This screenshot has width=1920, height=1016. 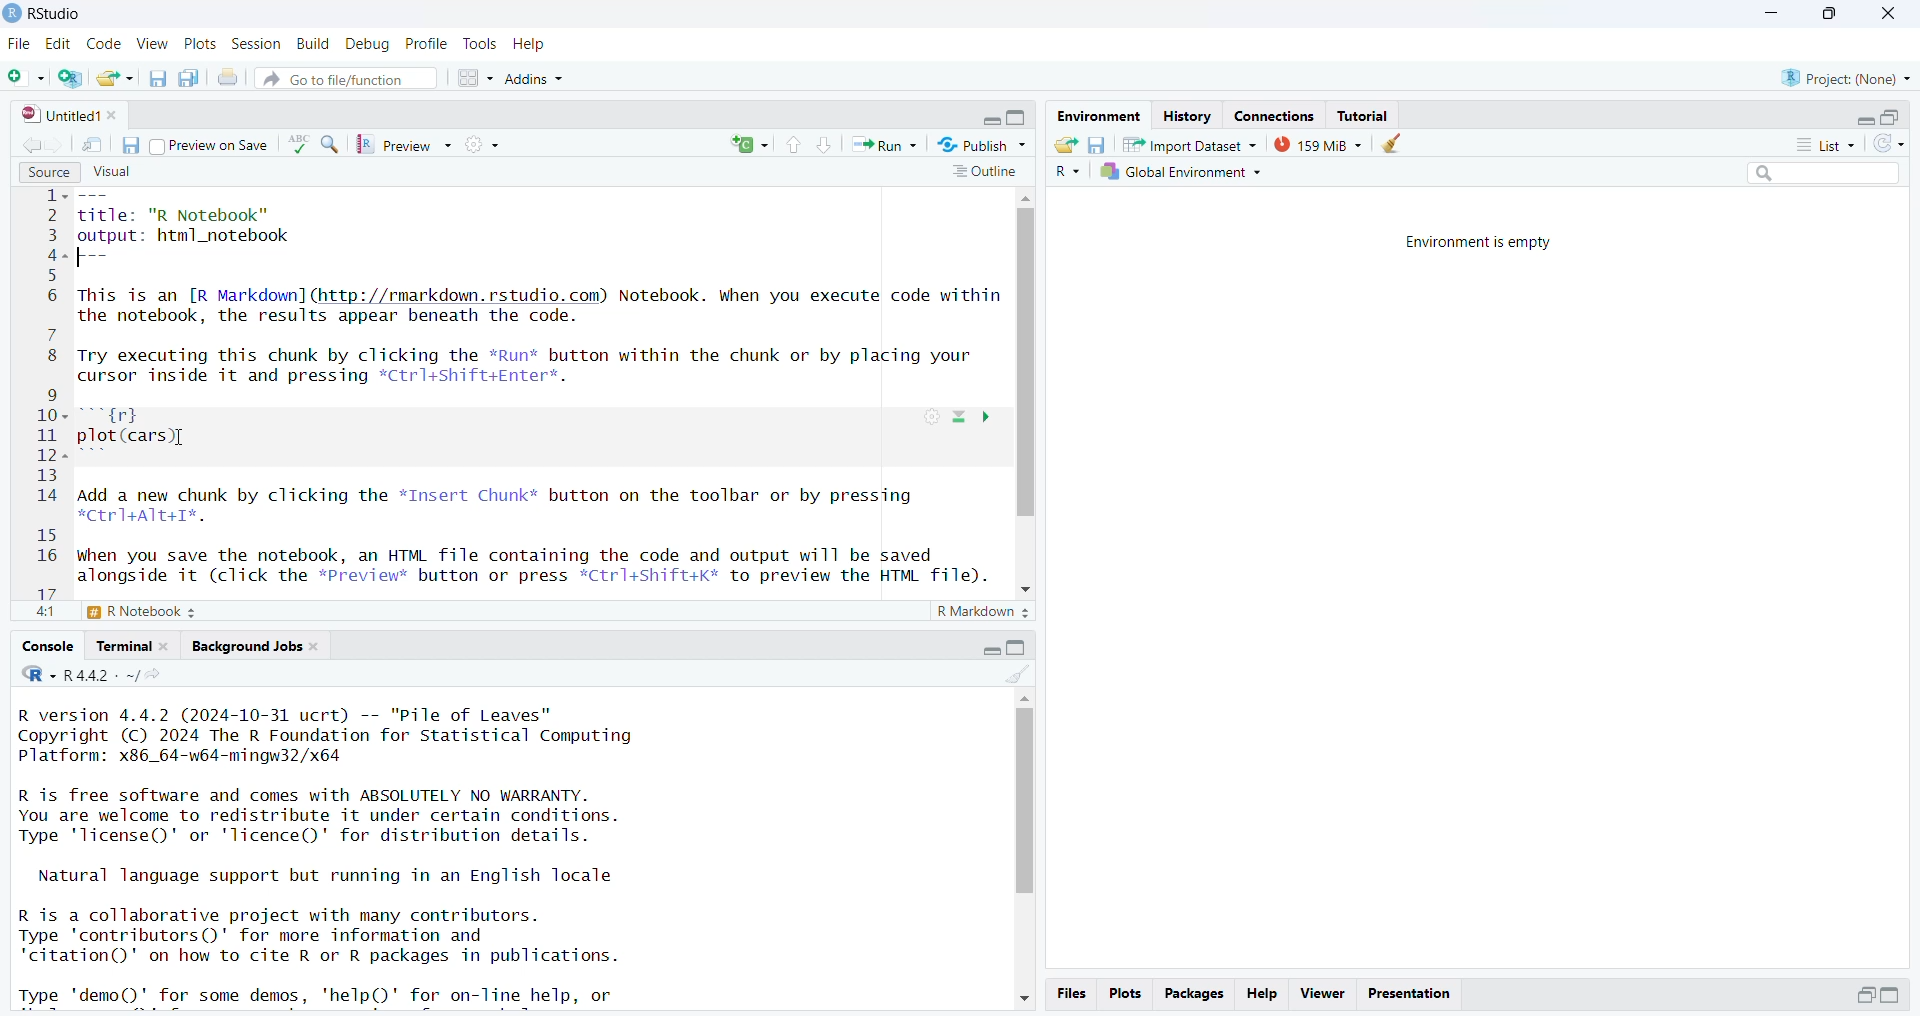 I want to click on save workspace, so click(x=1097, y=144).